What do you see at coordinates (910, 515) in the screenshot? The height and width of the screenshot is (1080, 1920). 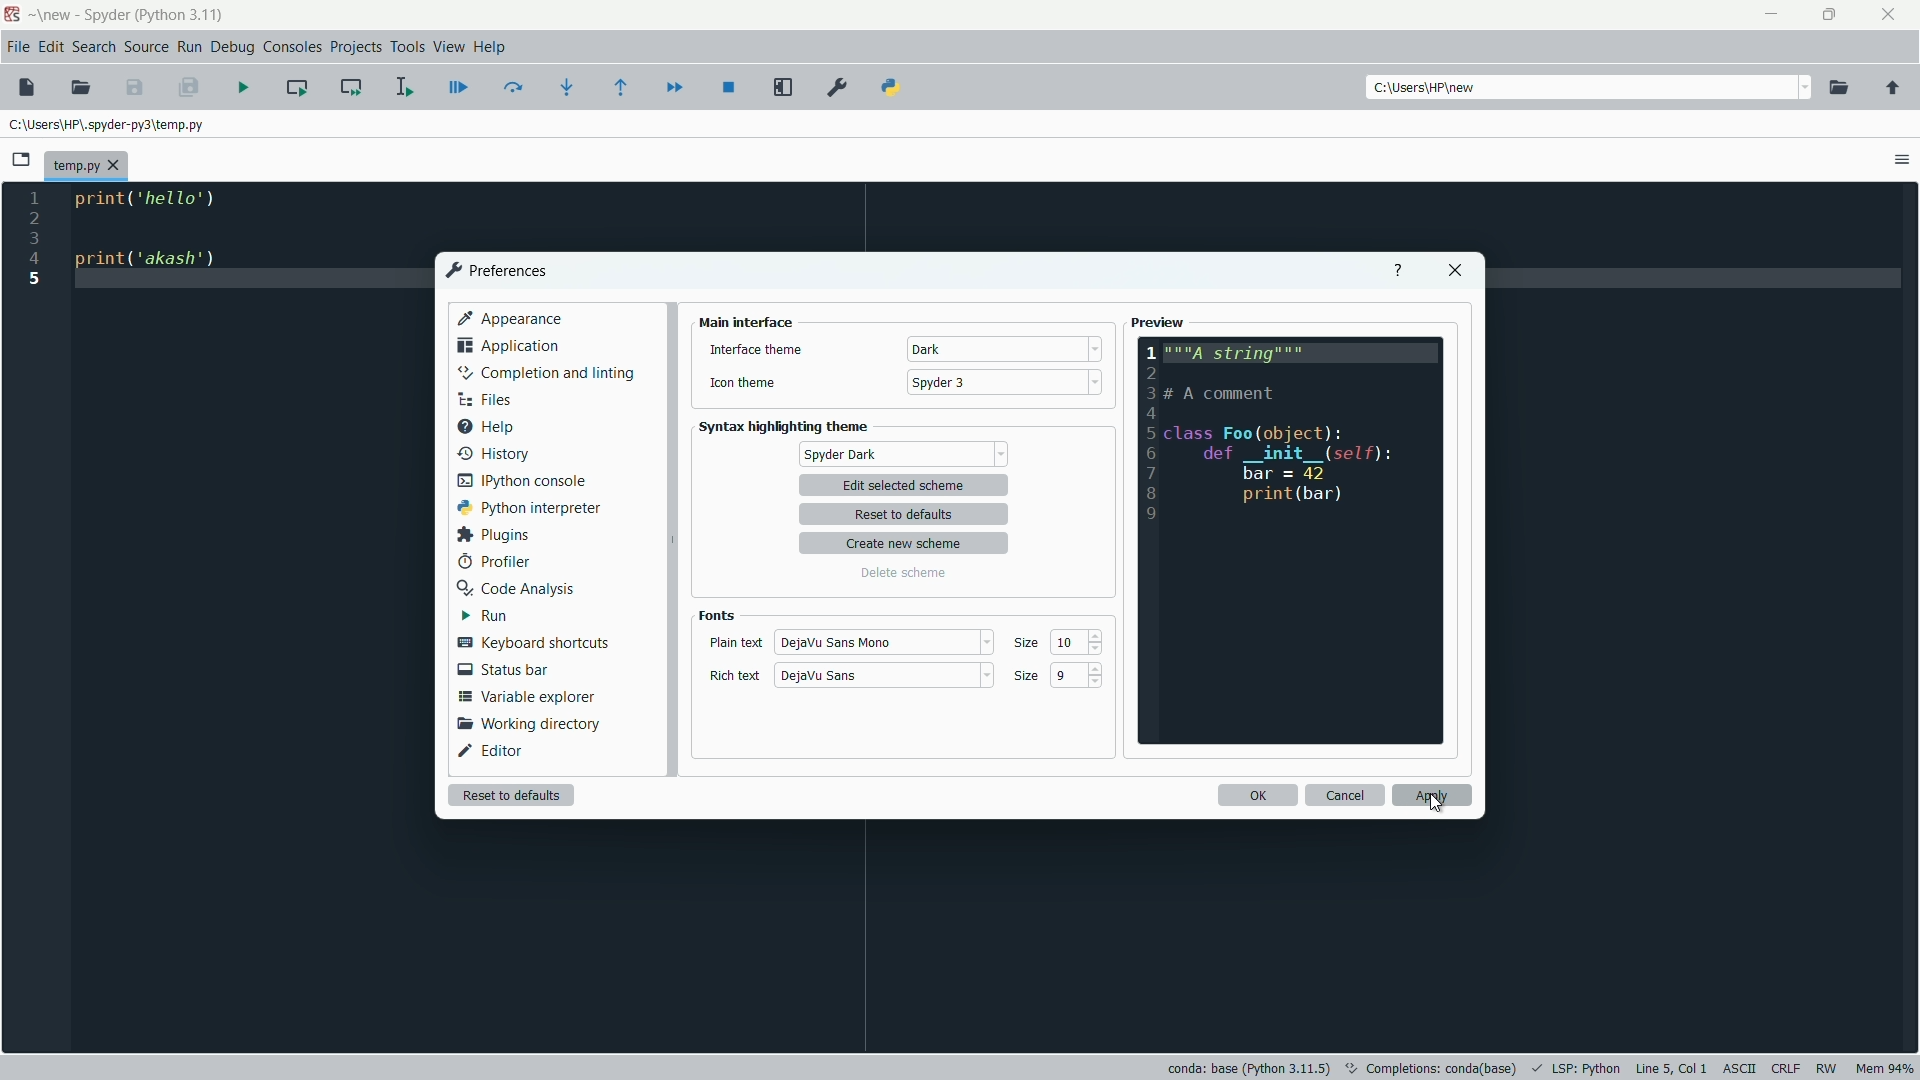 I see `reset to defaults` at bounding box center [910, 515].